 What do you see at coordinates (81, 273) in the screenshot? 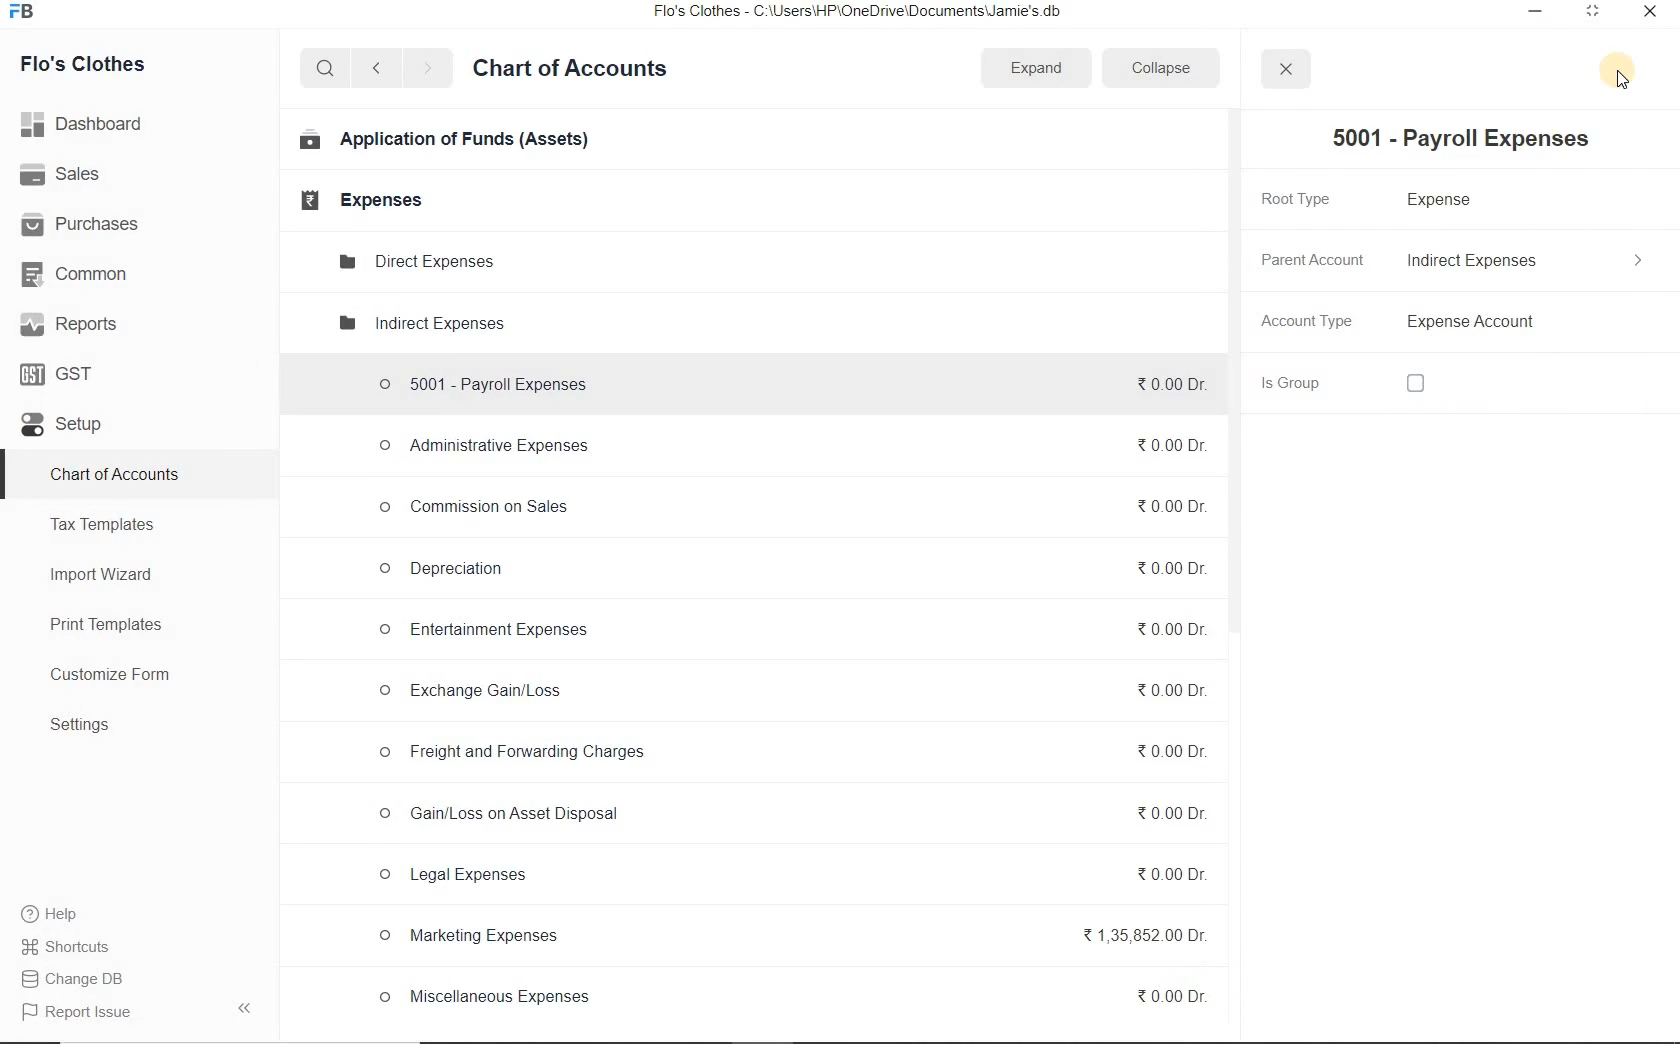
I see `Common` at bounding box center [81, 273].